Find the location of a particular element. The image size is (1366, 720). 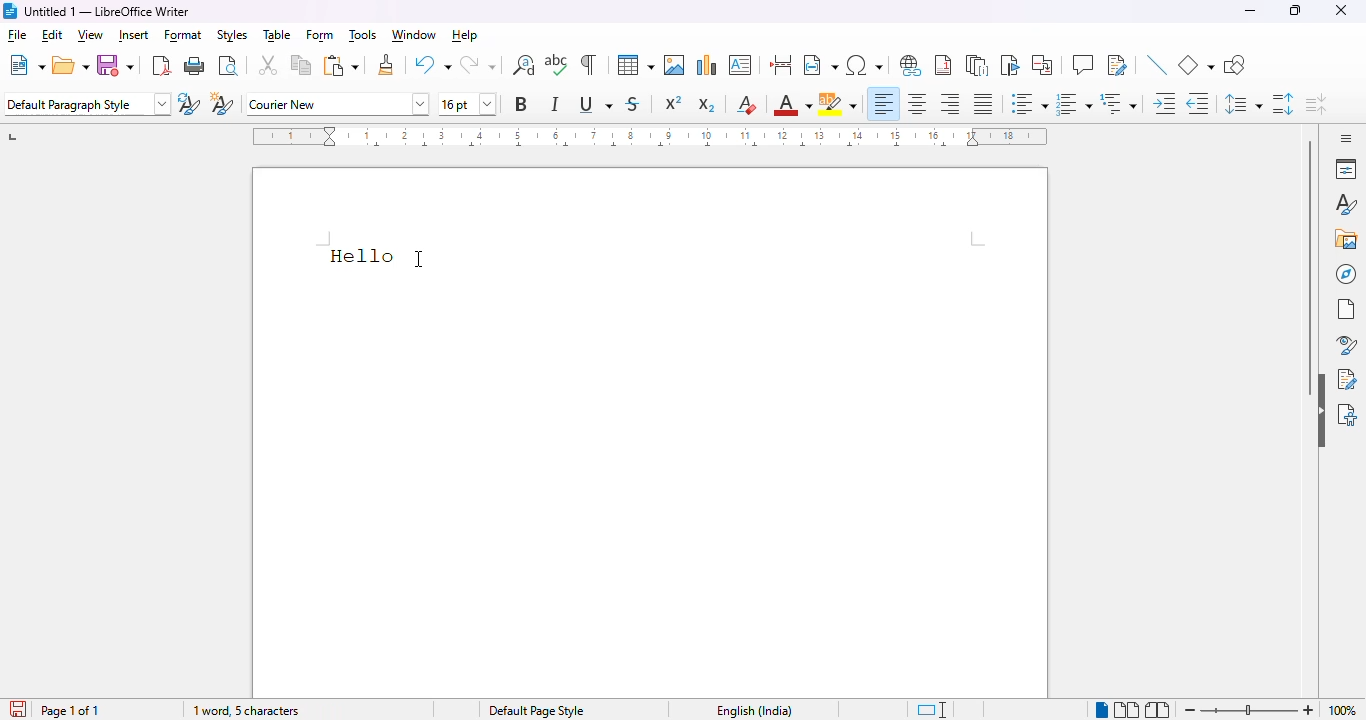

align left is located at coordinates (885, 104).